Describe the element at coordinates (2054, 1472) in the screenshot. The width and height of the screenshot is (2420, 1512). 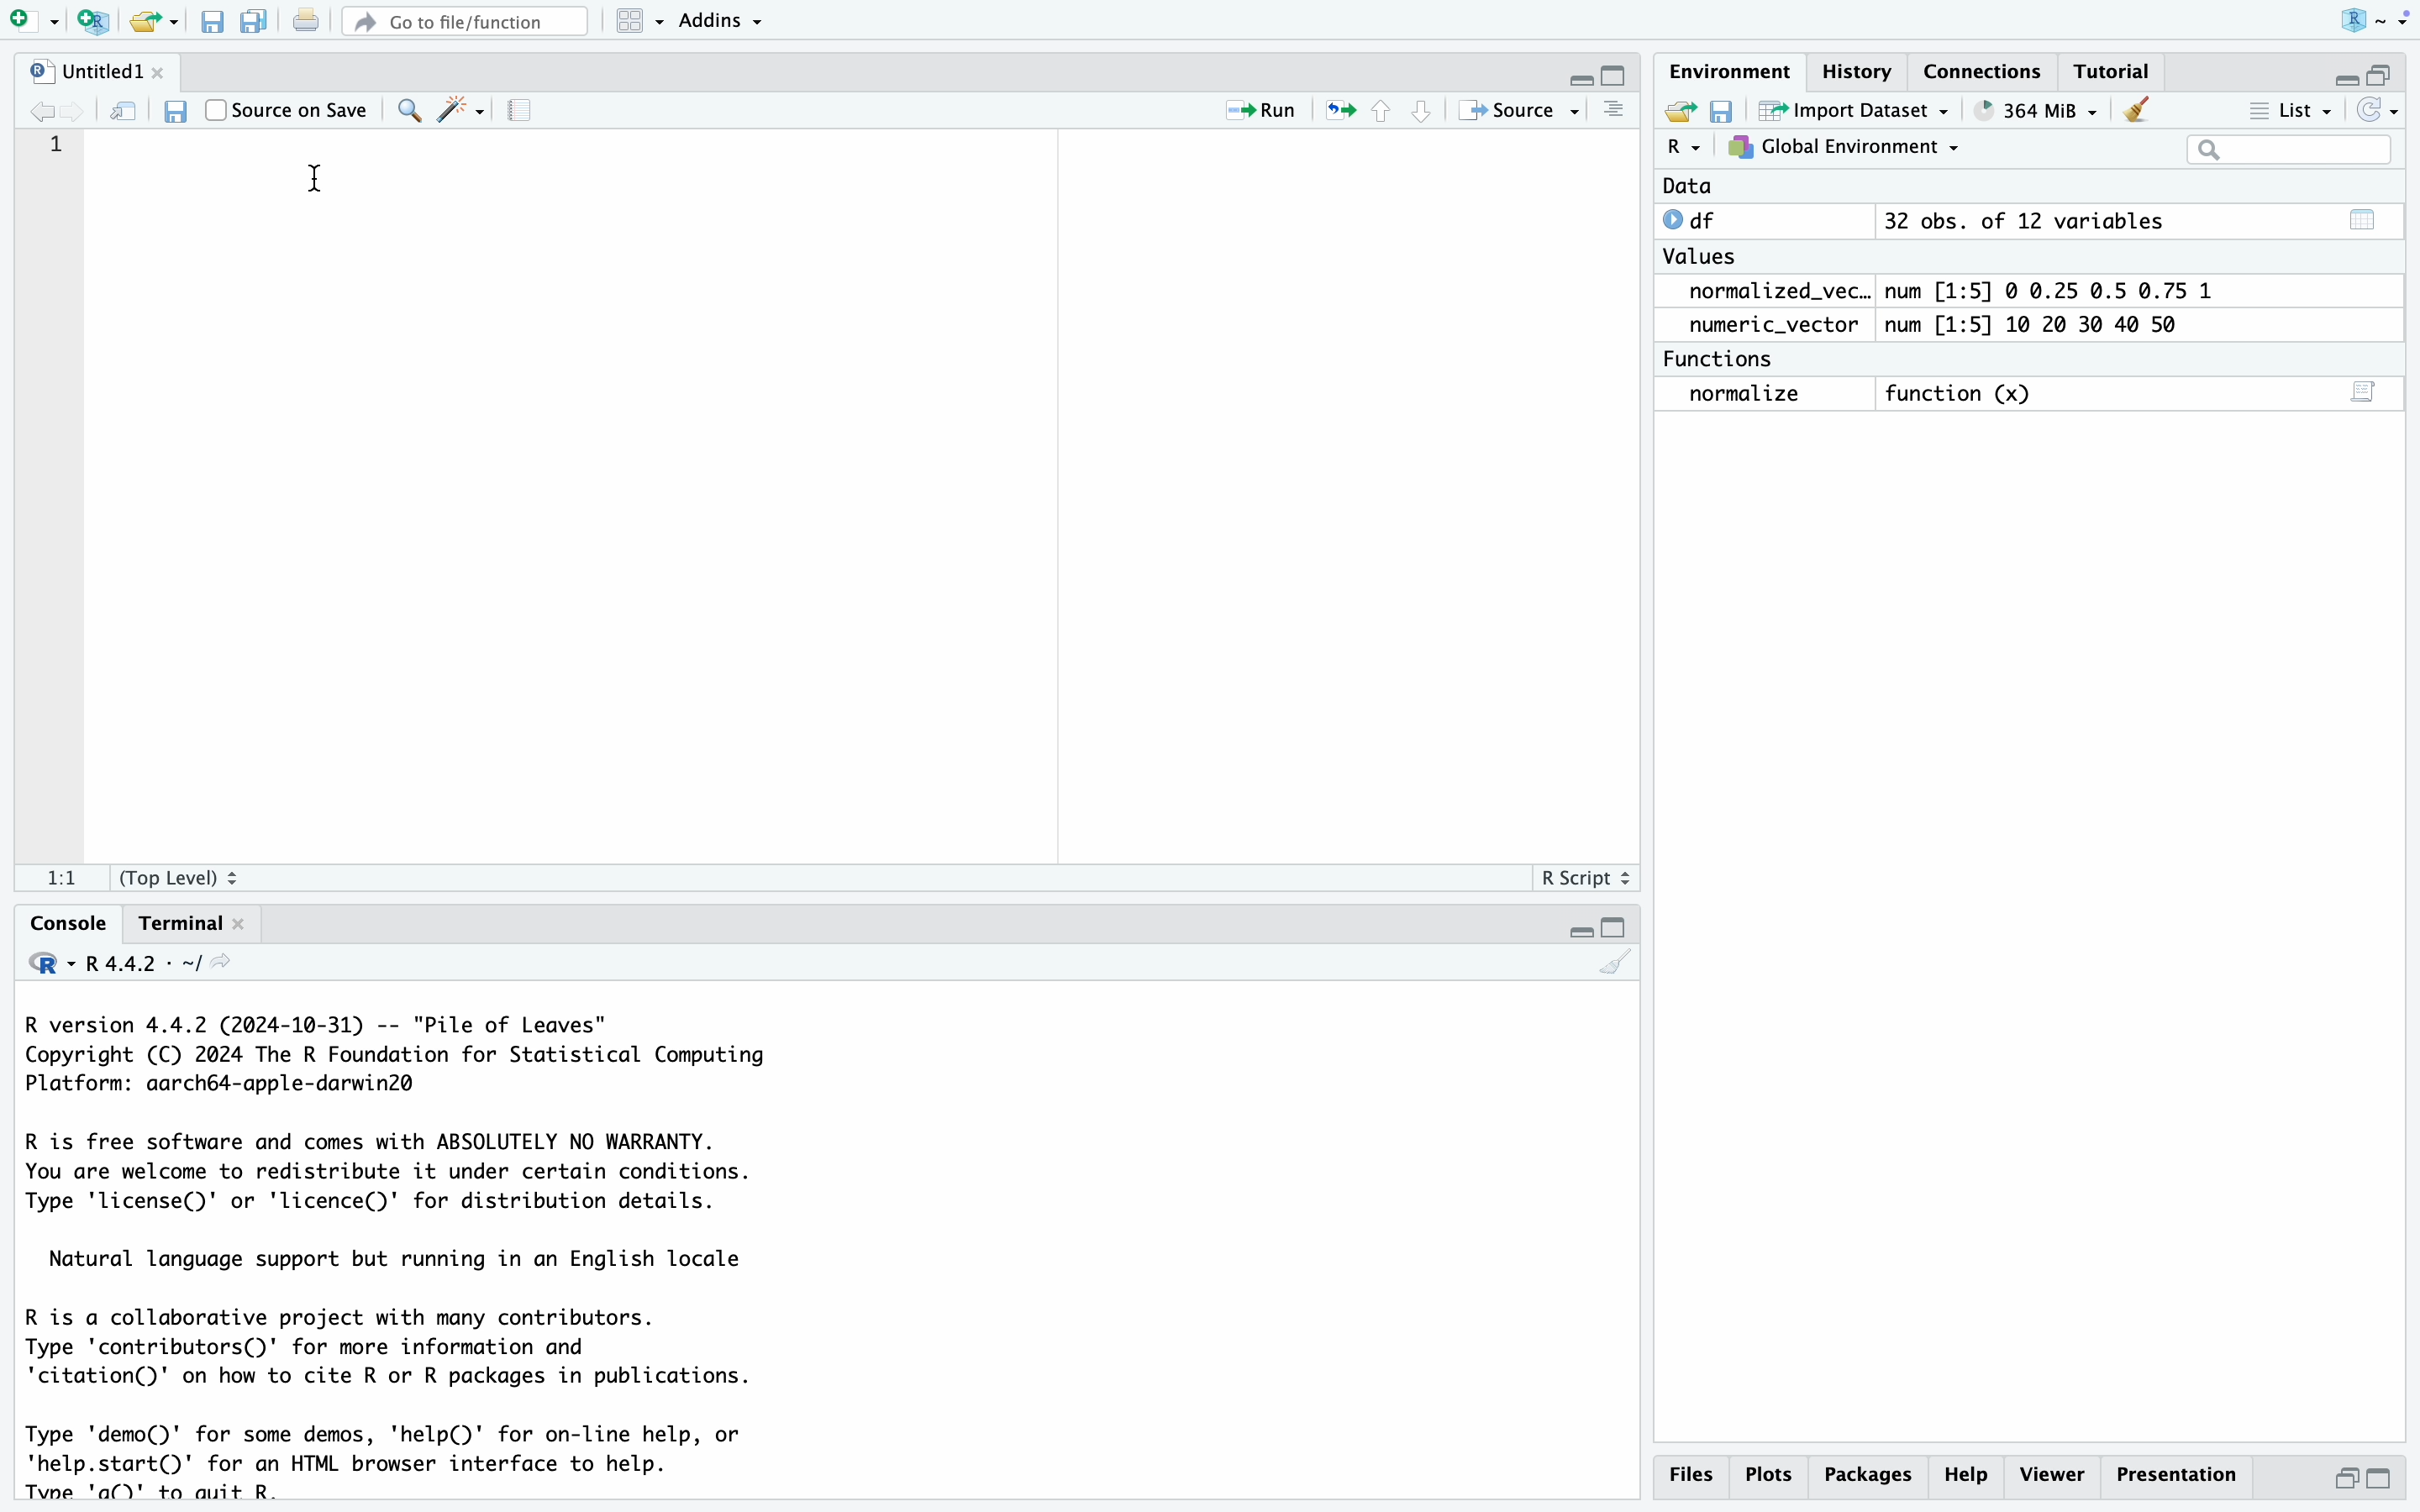
I see `Viewer` at that location.